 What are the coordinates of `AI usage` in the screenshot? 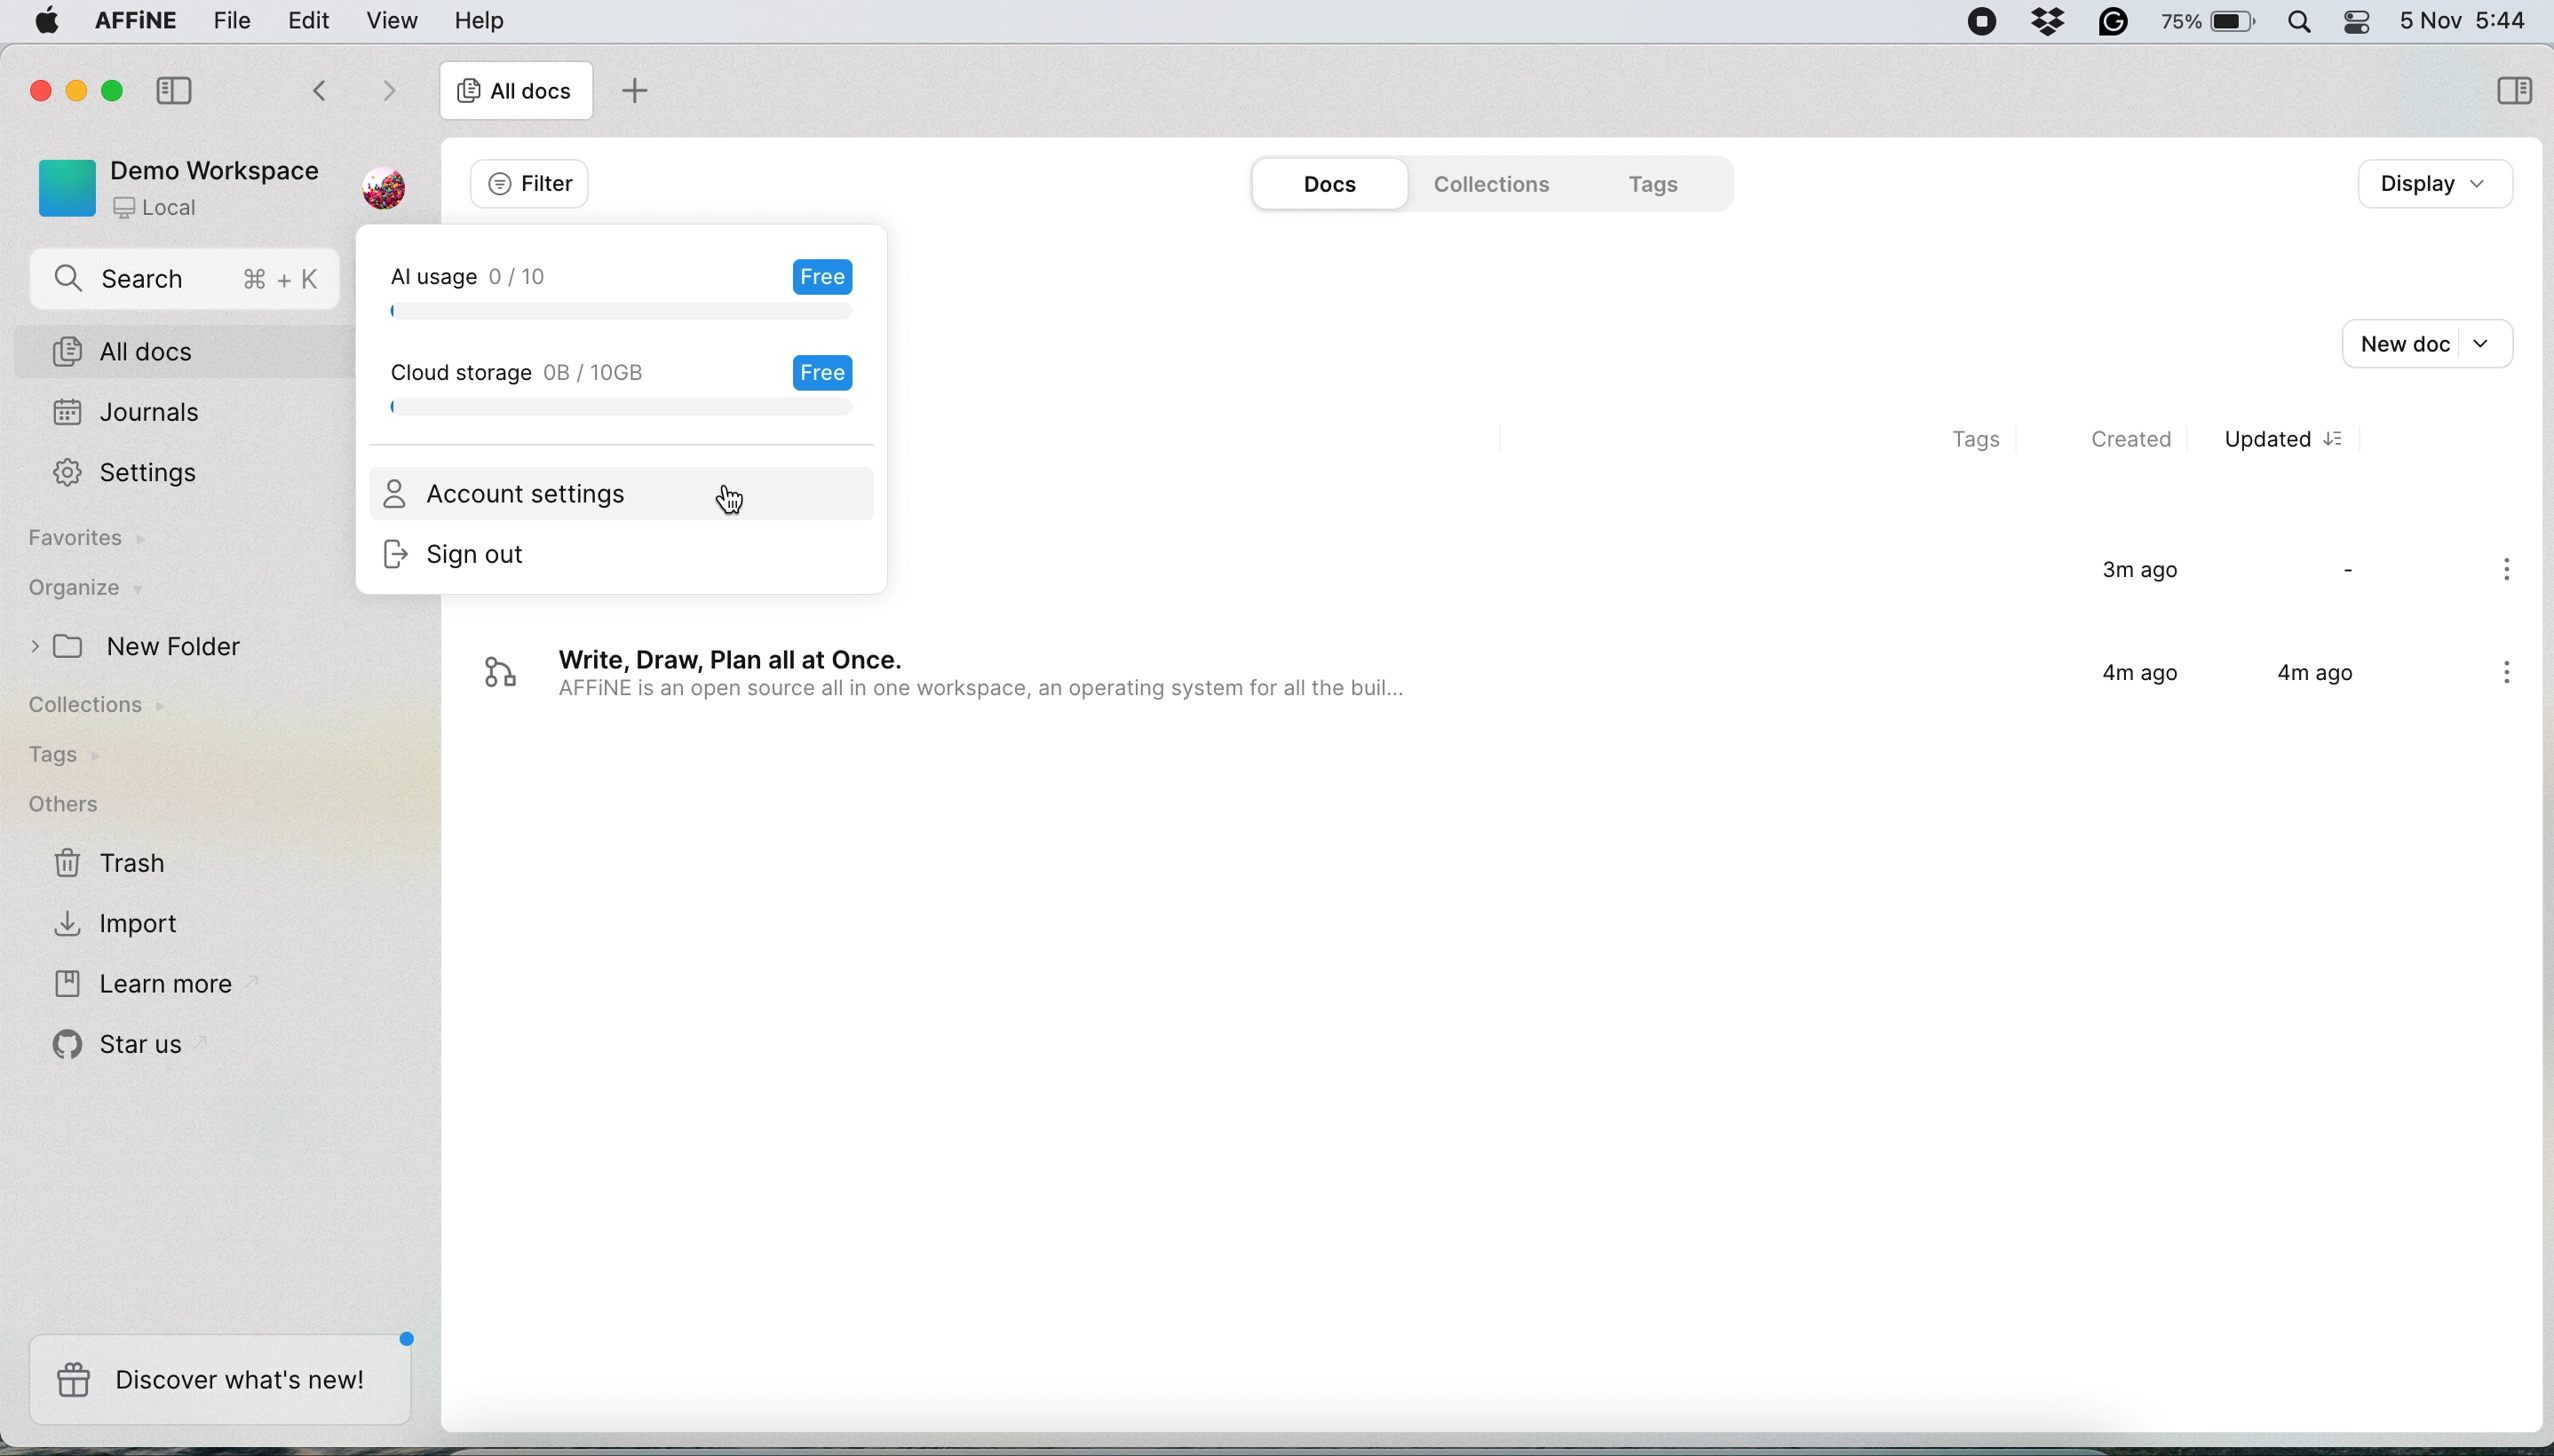 It's located at (641, 288).